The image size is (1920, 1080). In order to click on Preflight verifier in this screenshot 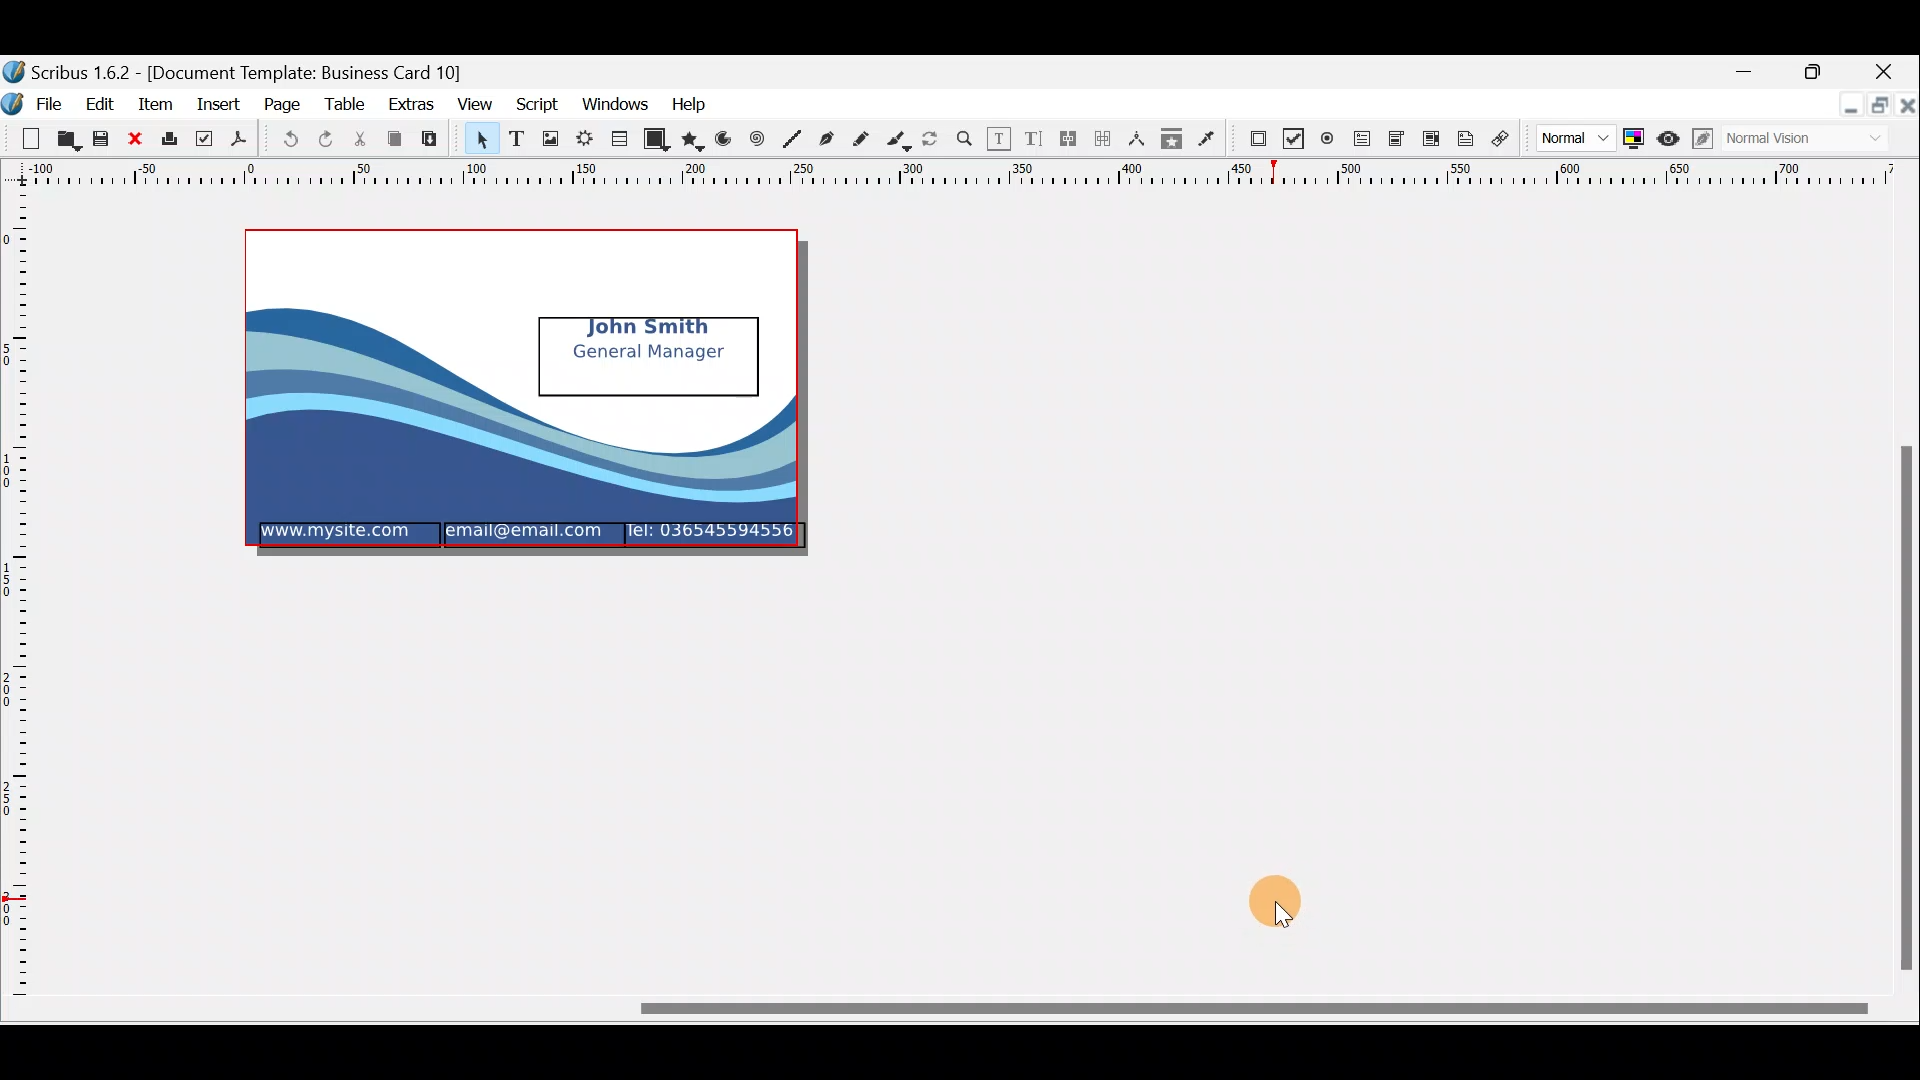, I will do `click(200, 138)`.